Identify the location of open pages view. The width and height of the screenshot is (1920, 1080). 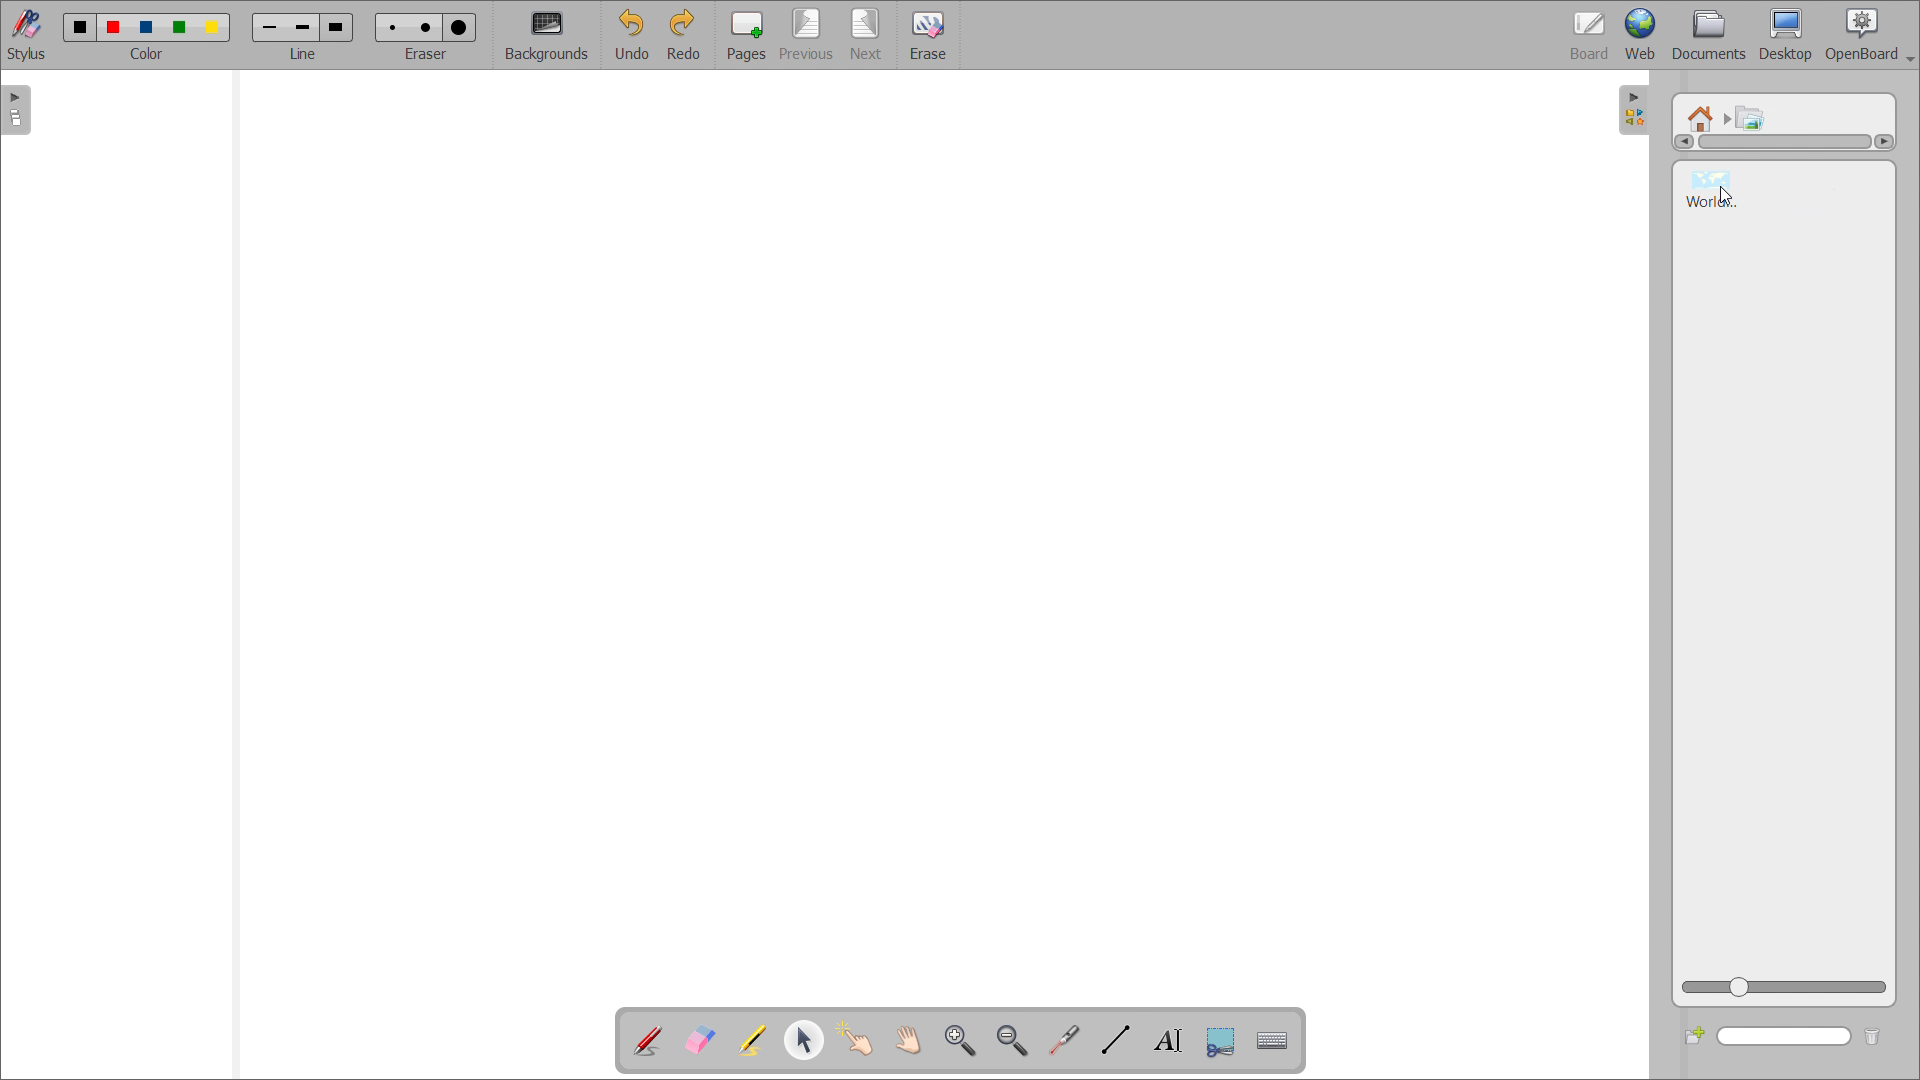
(15, 111).